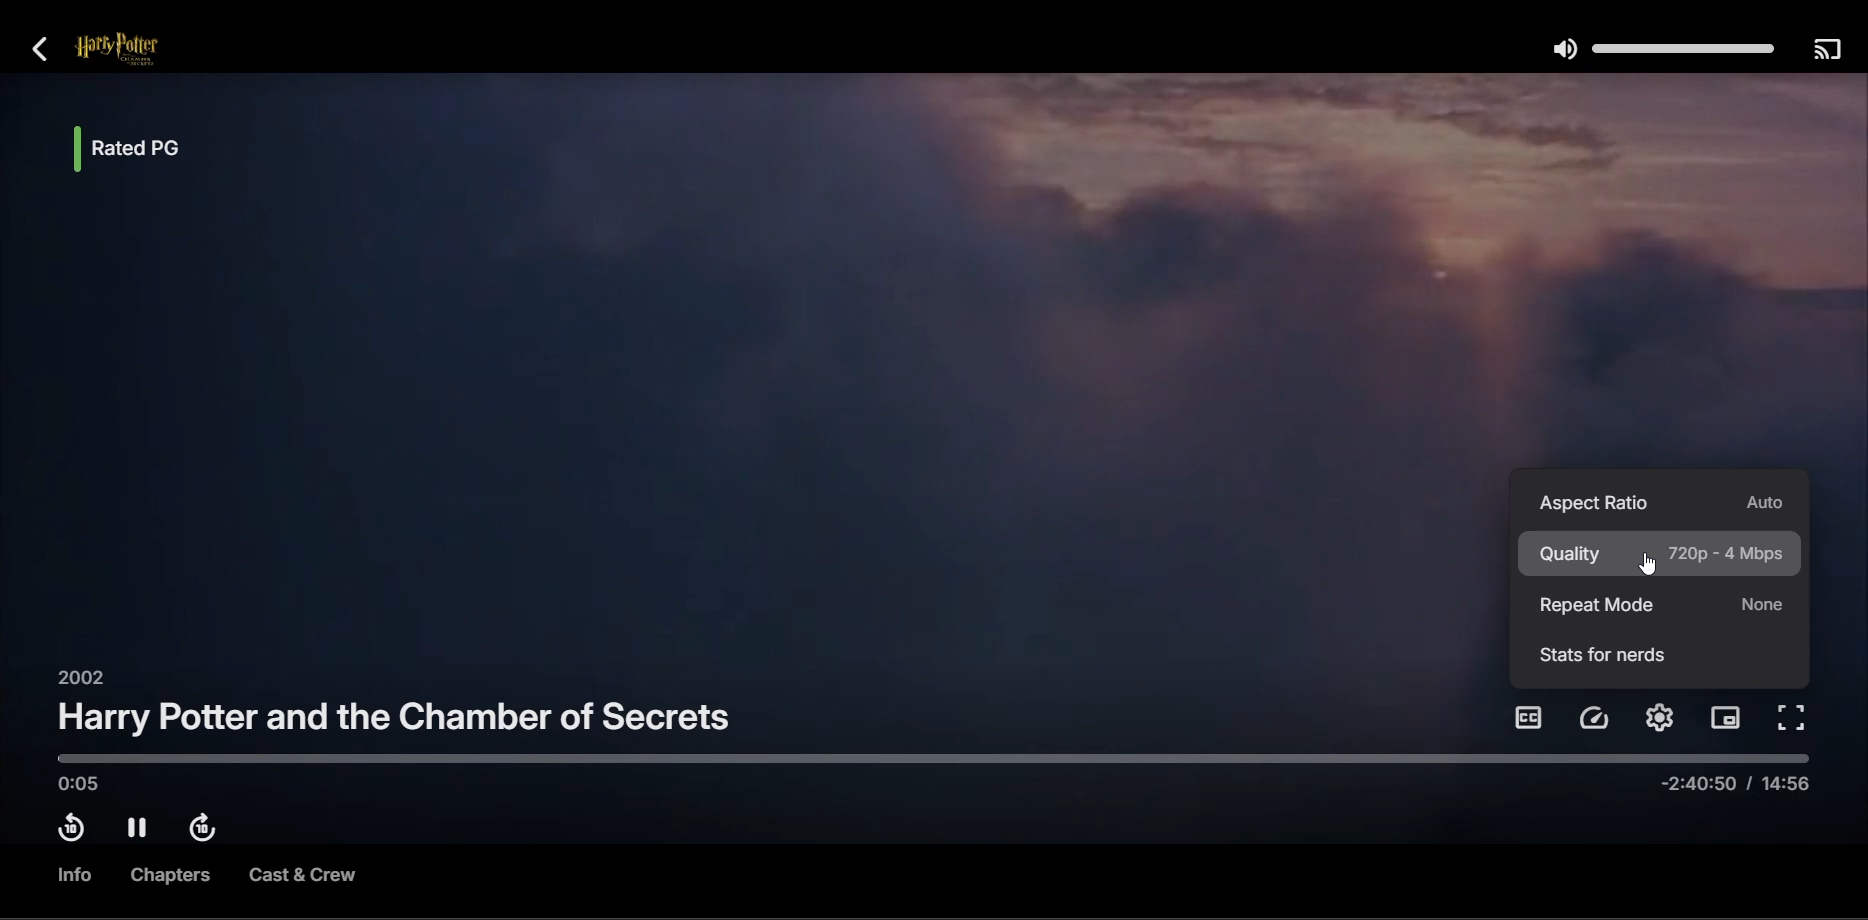  I want to click on Play/Pause, so click(140, 829).